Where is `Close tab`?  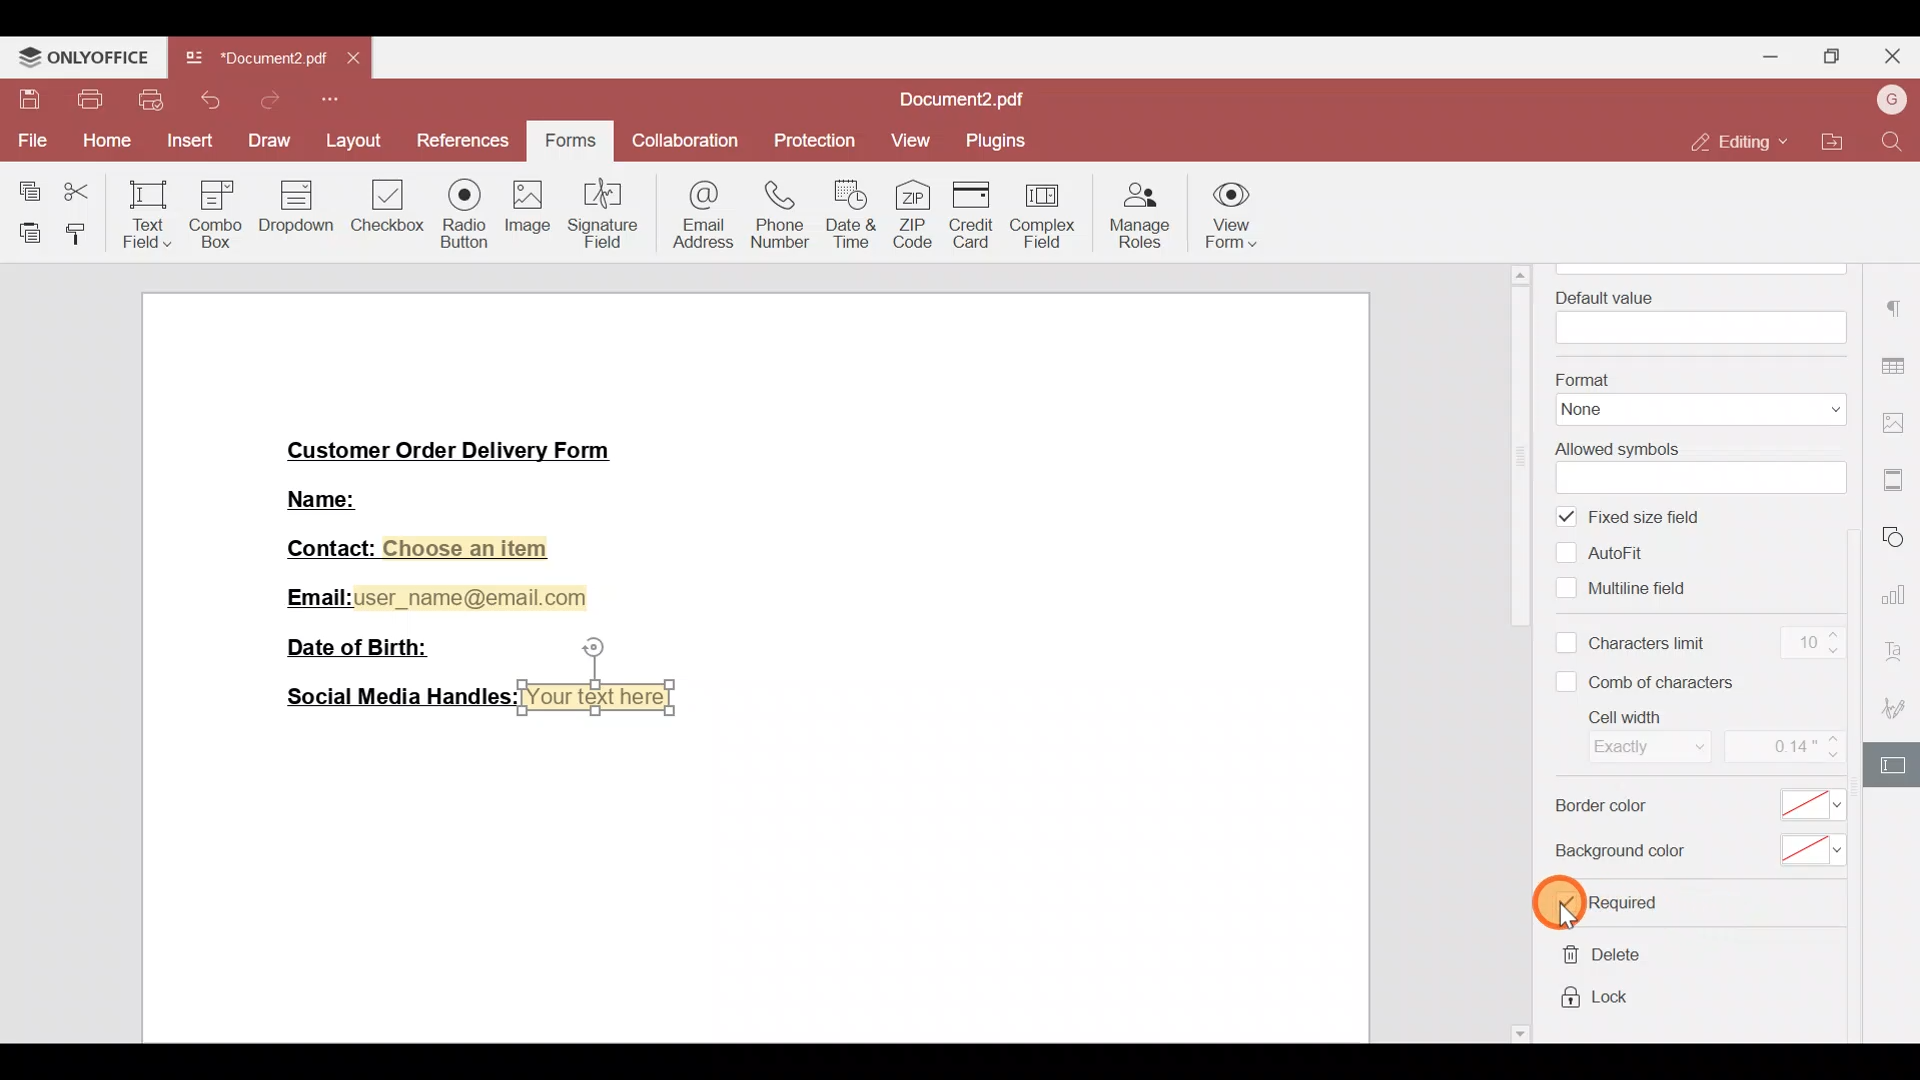
Close tab is located at coordinates (357, 62).